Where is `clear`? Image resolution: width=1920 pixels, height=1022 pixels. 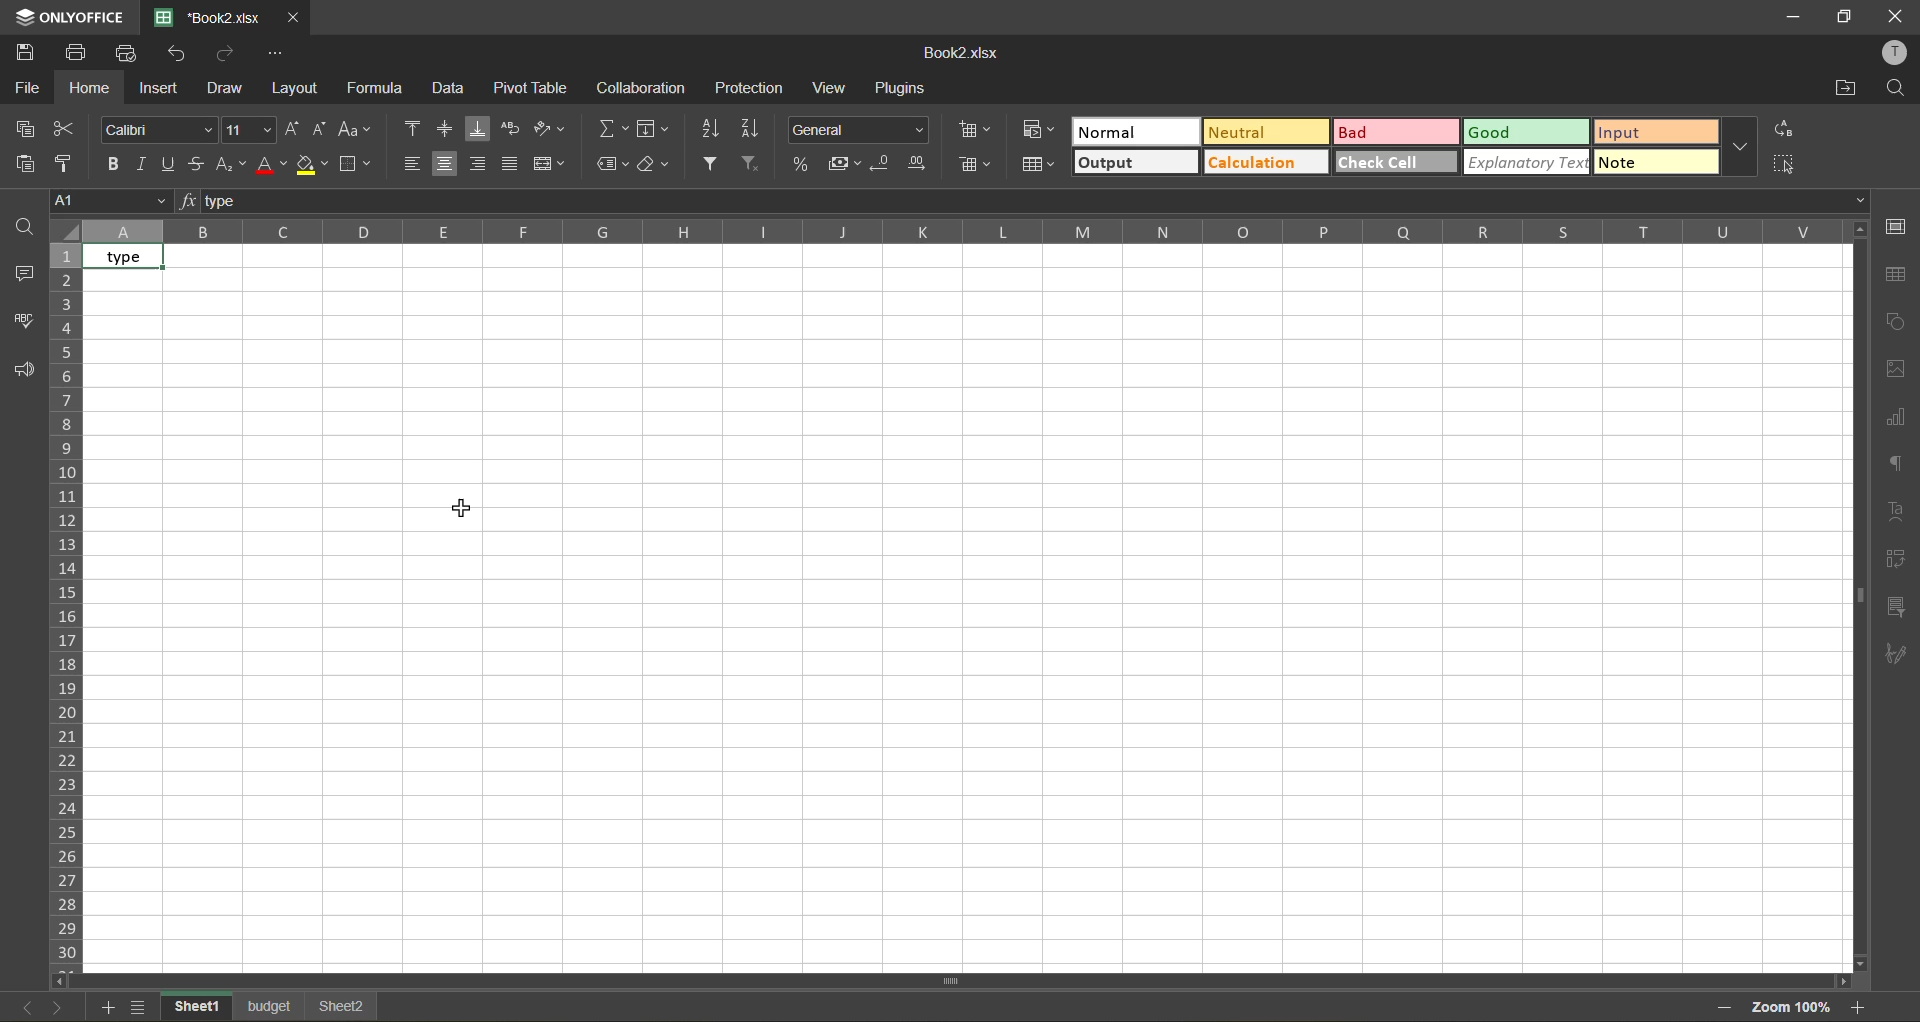
clear is located at coordinates (653, 167).